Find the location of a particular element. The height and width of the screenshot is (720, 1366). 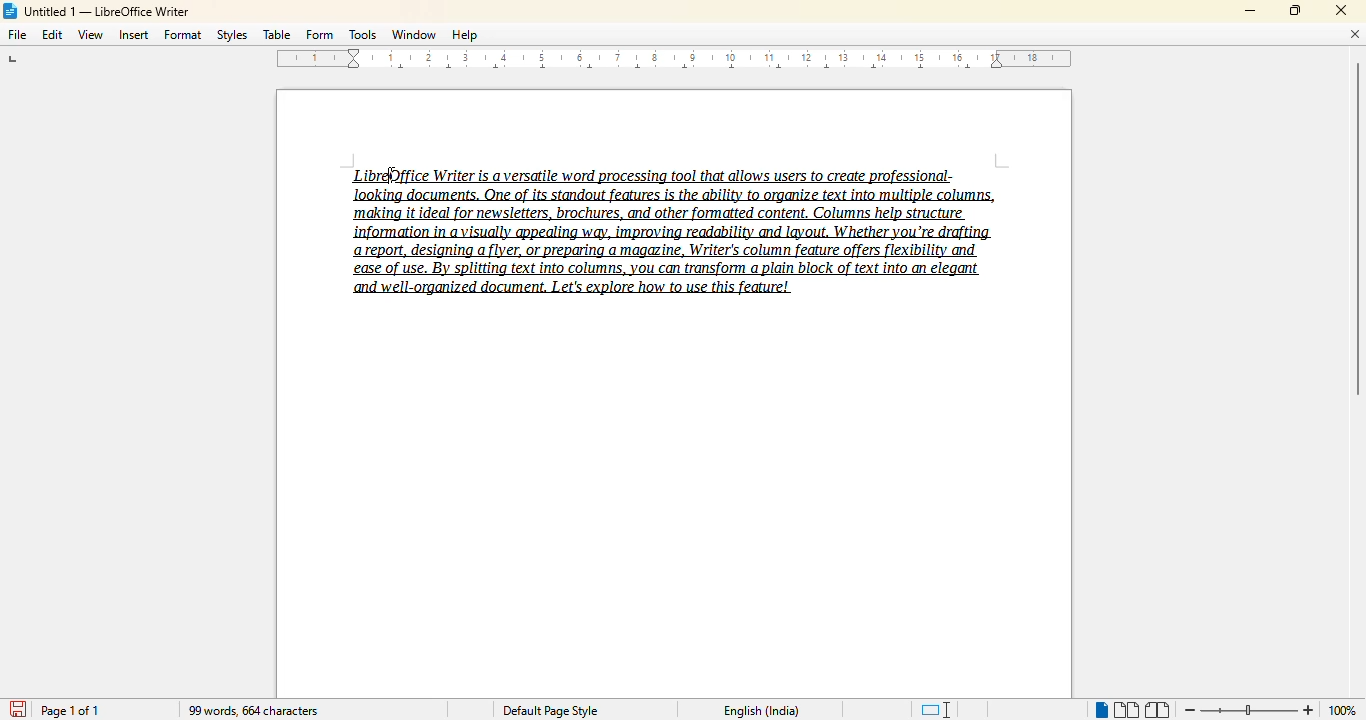

LibreOffice logo is located at coordinates (12, 10).